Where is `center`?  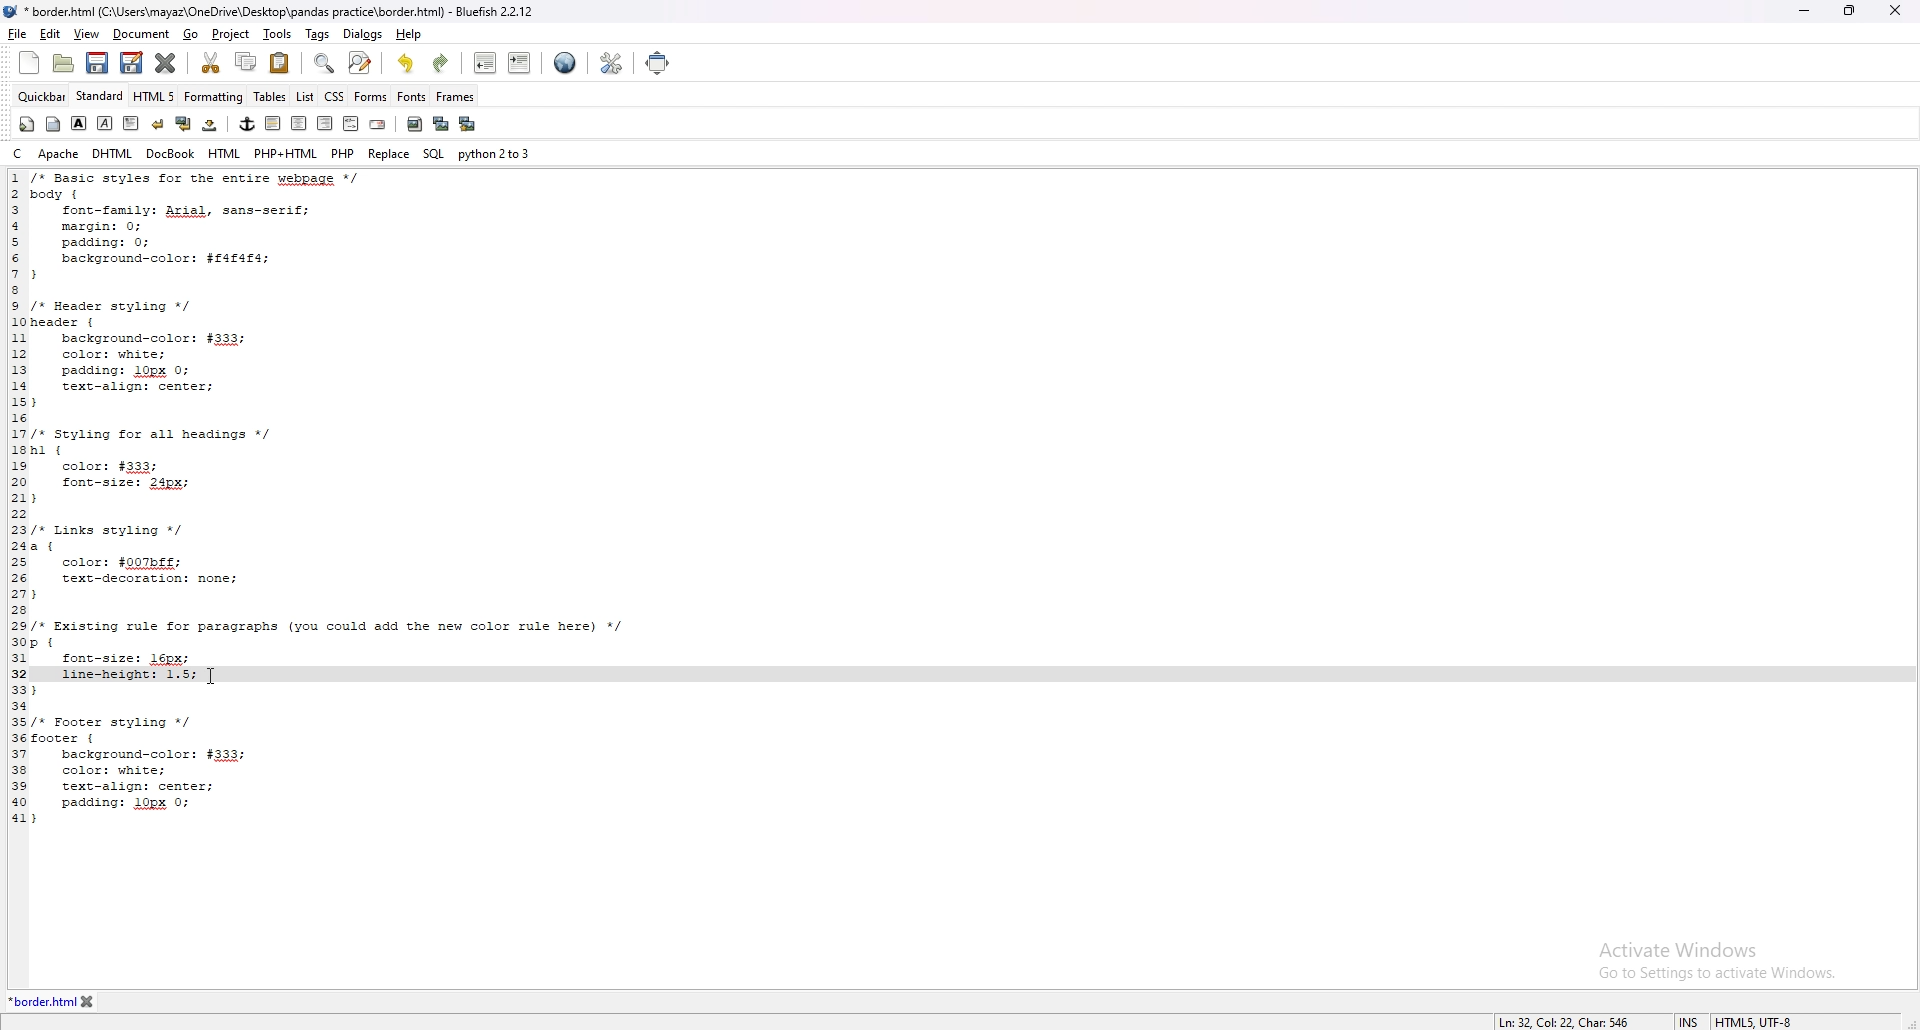 center is located at coordinates (299, 123).